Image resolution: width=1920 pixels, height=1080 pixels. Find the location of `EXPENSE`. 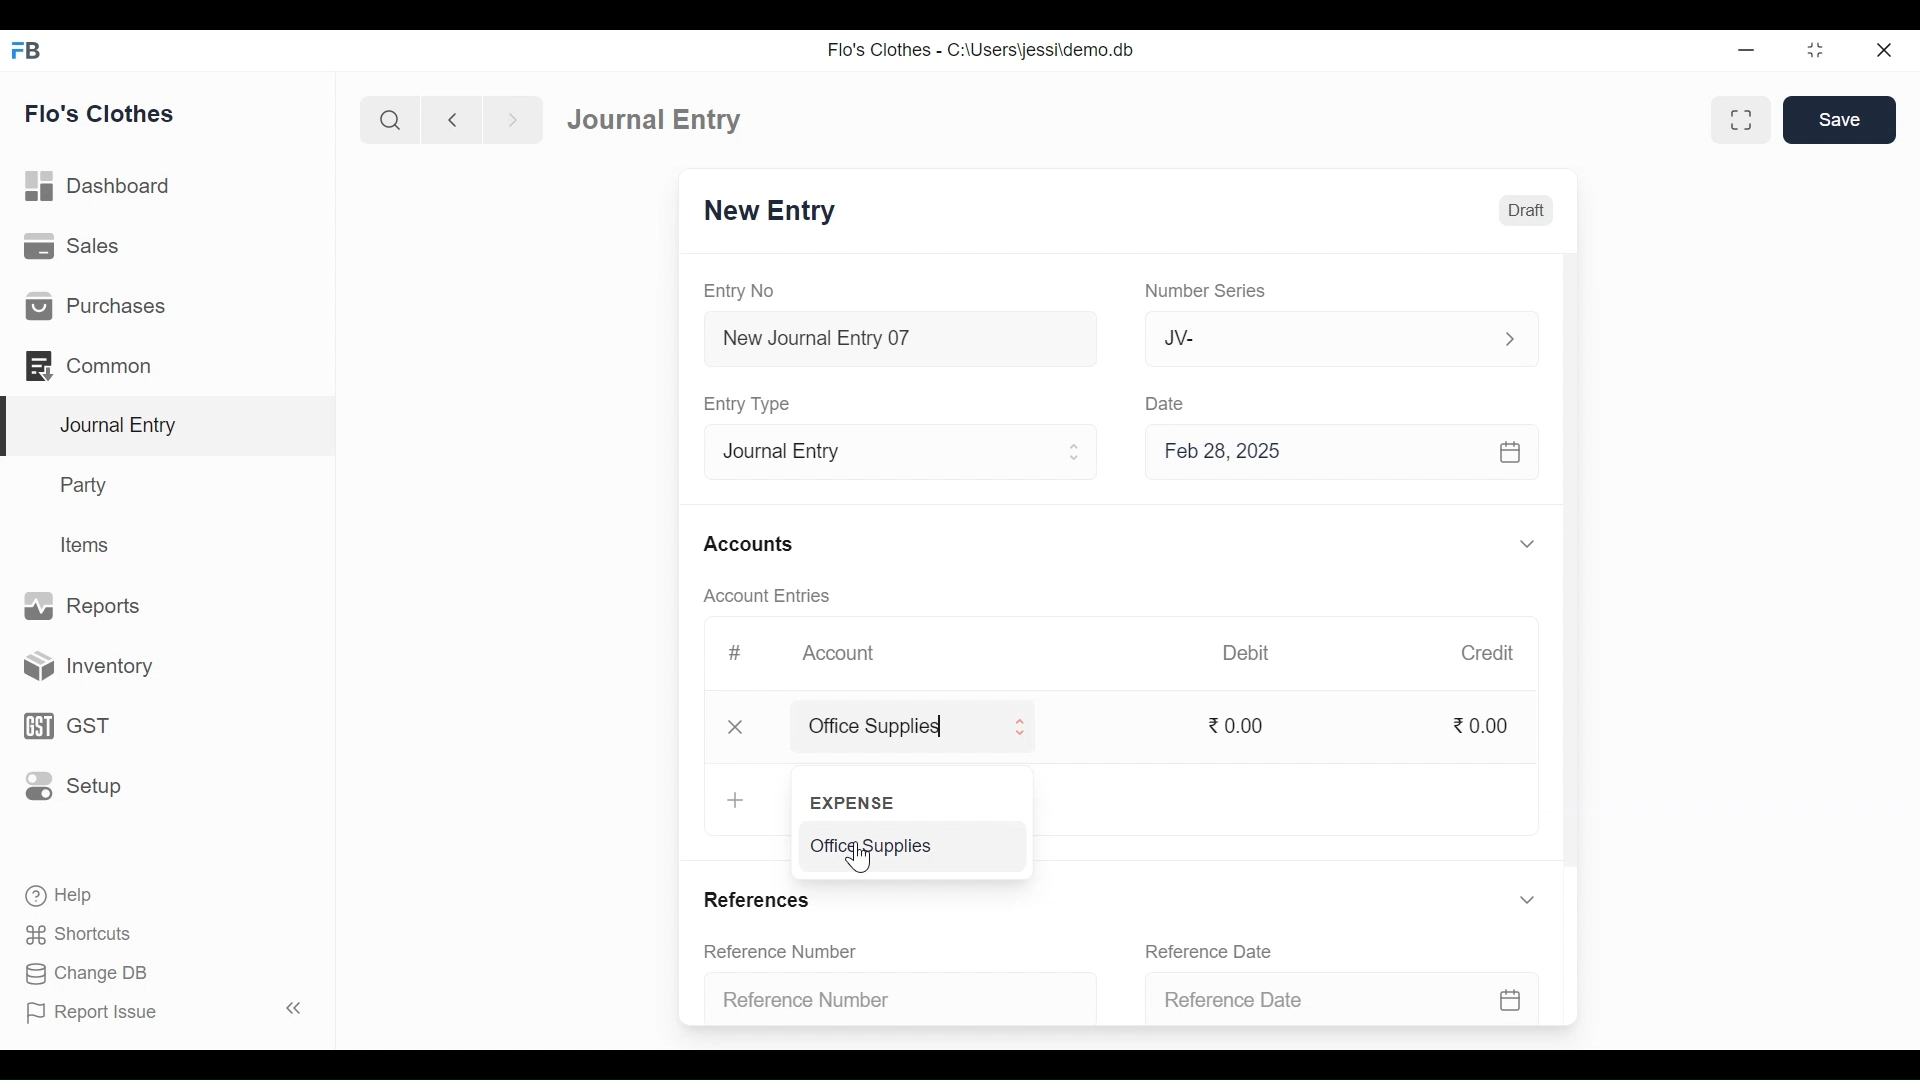

EXPENSE is located at coordinates (858, 804).